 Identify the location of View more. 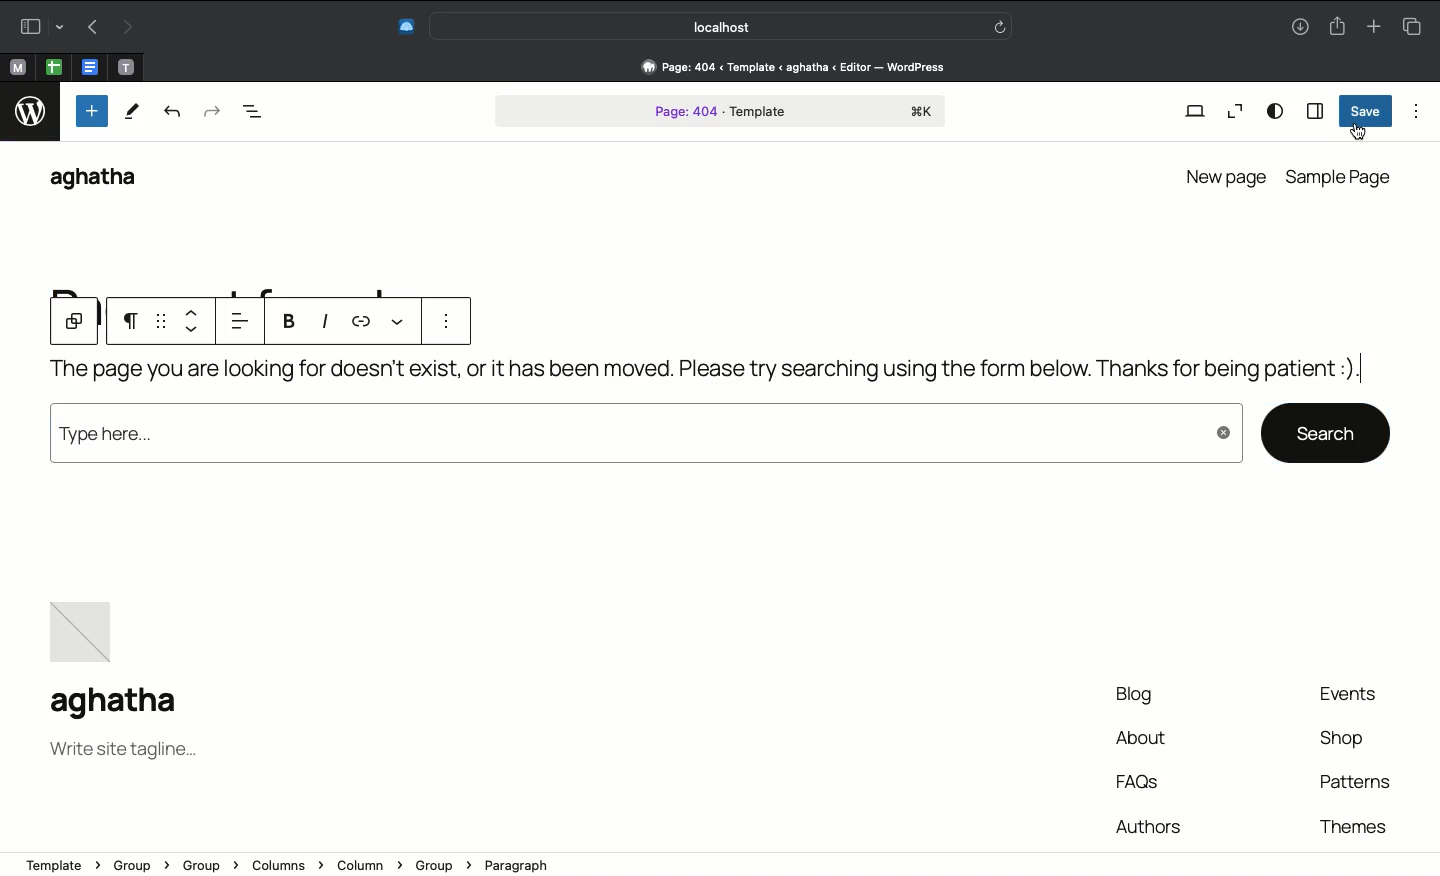
(395, 320).